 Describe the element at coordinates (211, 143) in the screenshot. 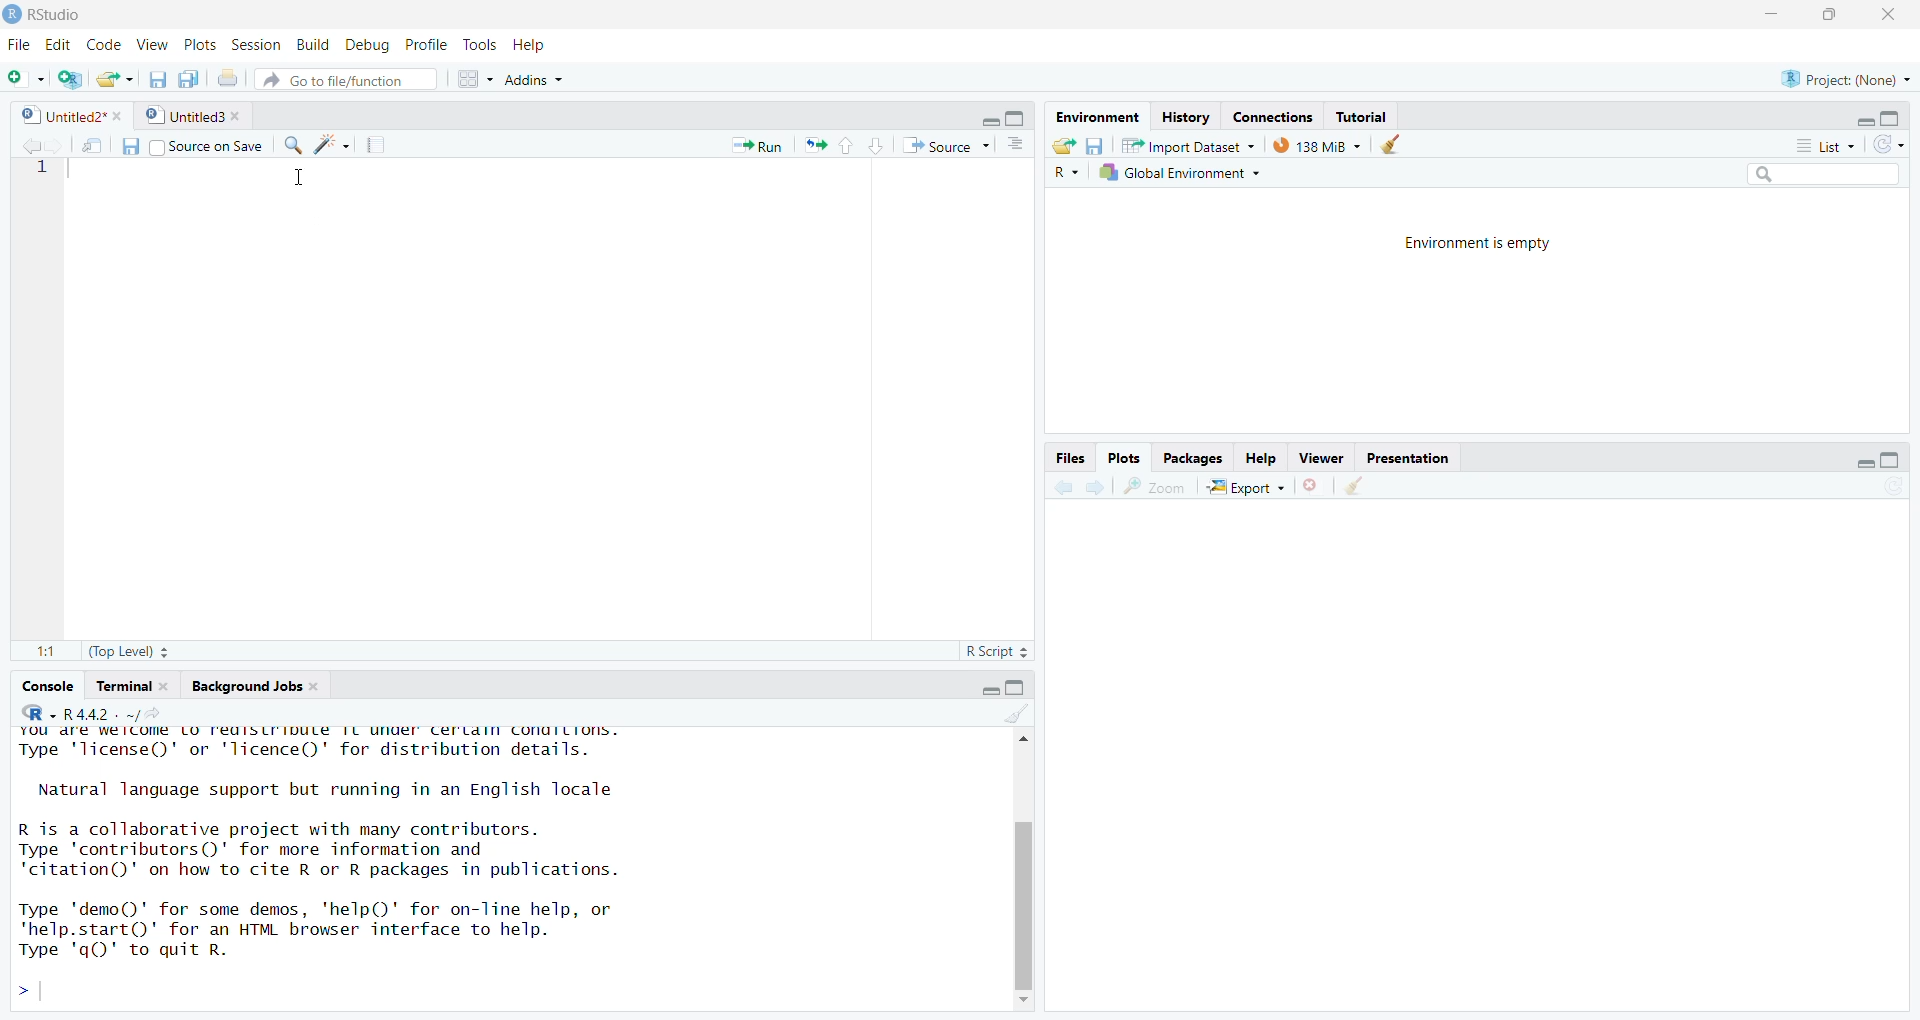

I see `Source on Save` at that location.